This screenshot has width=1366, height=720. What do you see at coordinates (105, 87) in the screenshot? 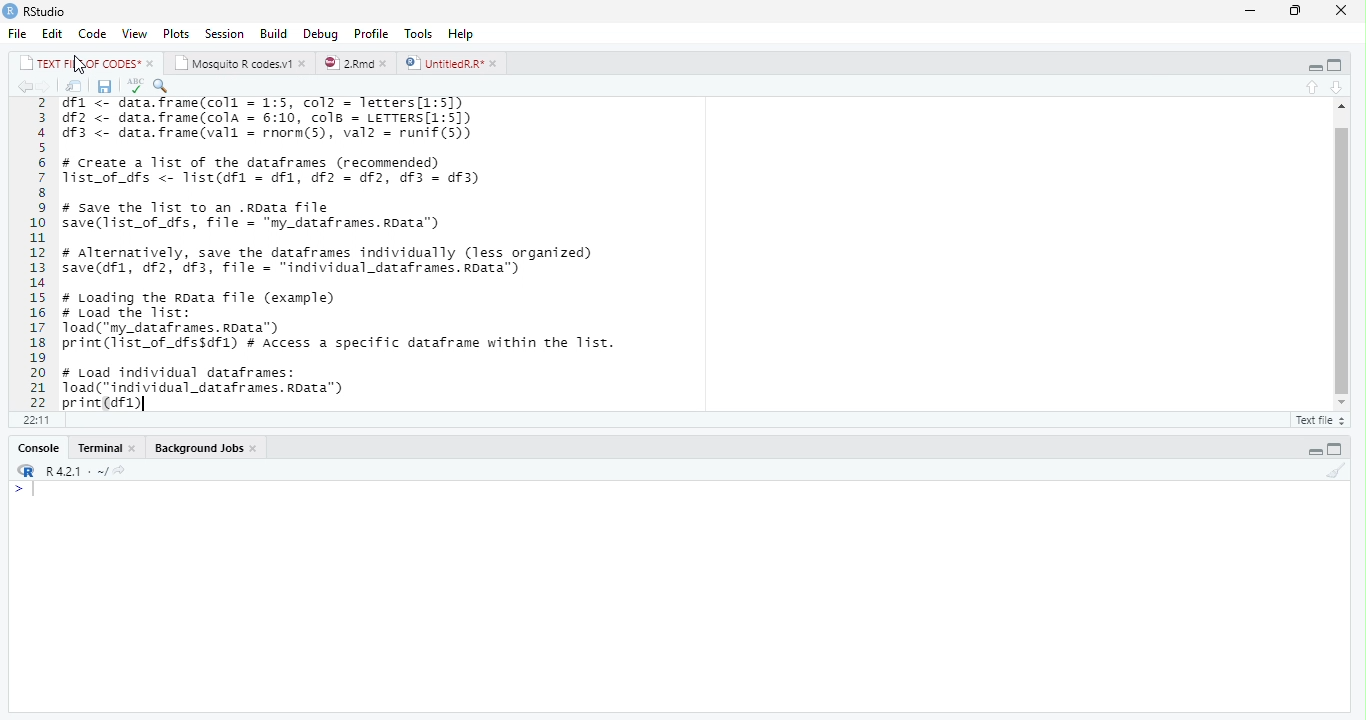
I see `Save` at bounding box center [105, 87].